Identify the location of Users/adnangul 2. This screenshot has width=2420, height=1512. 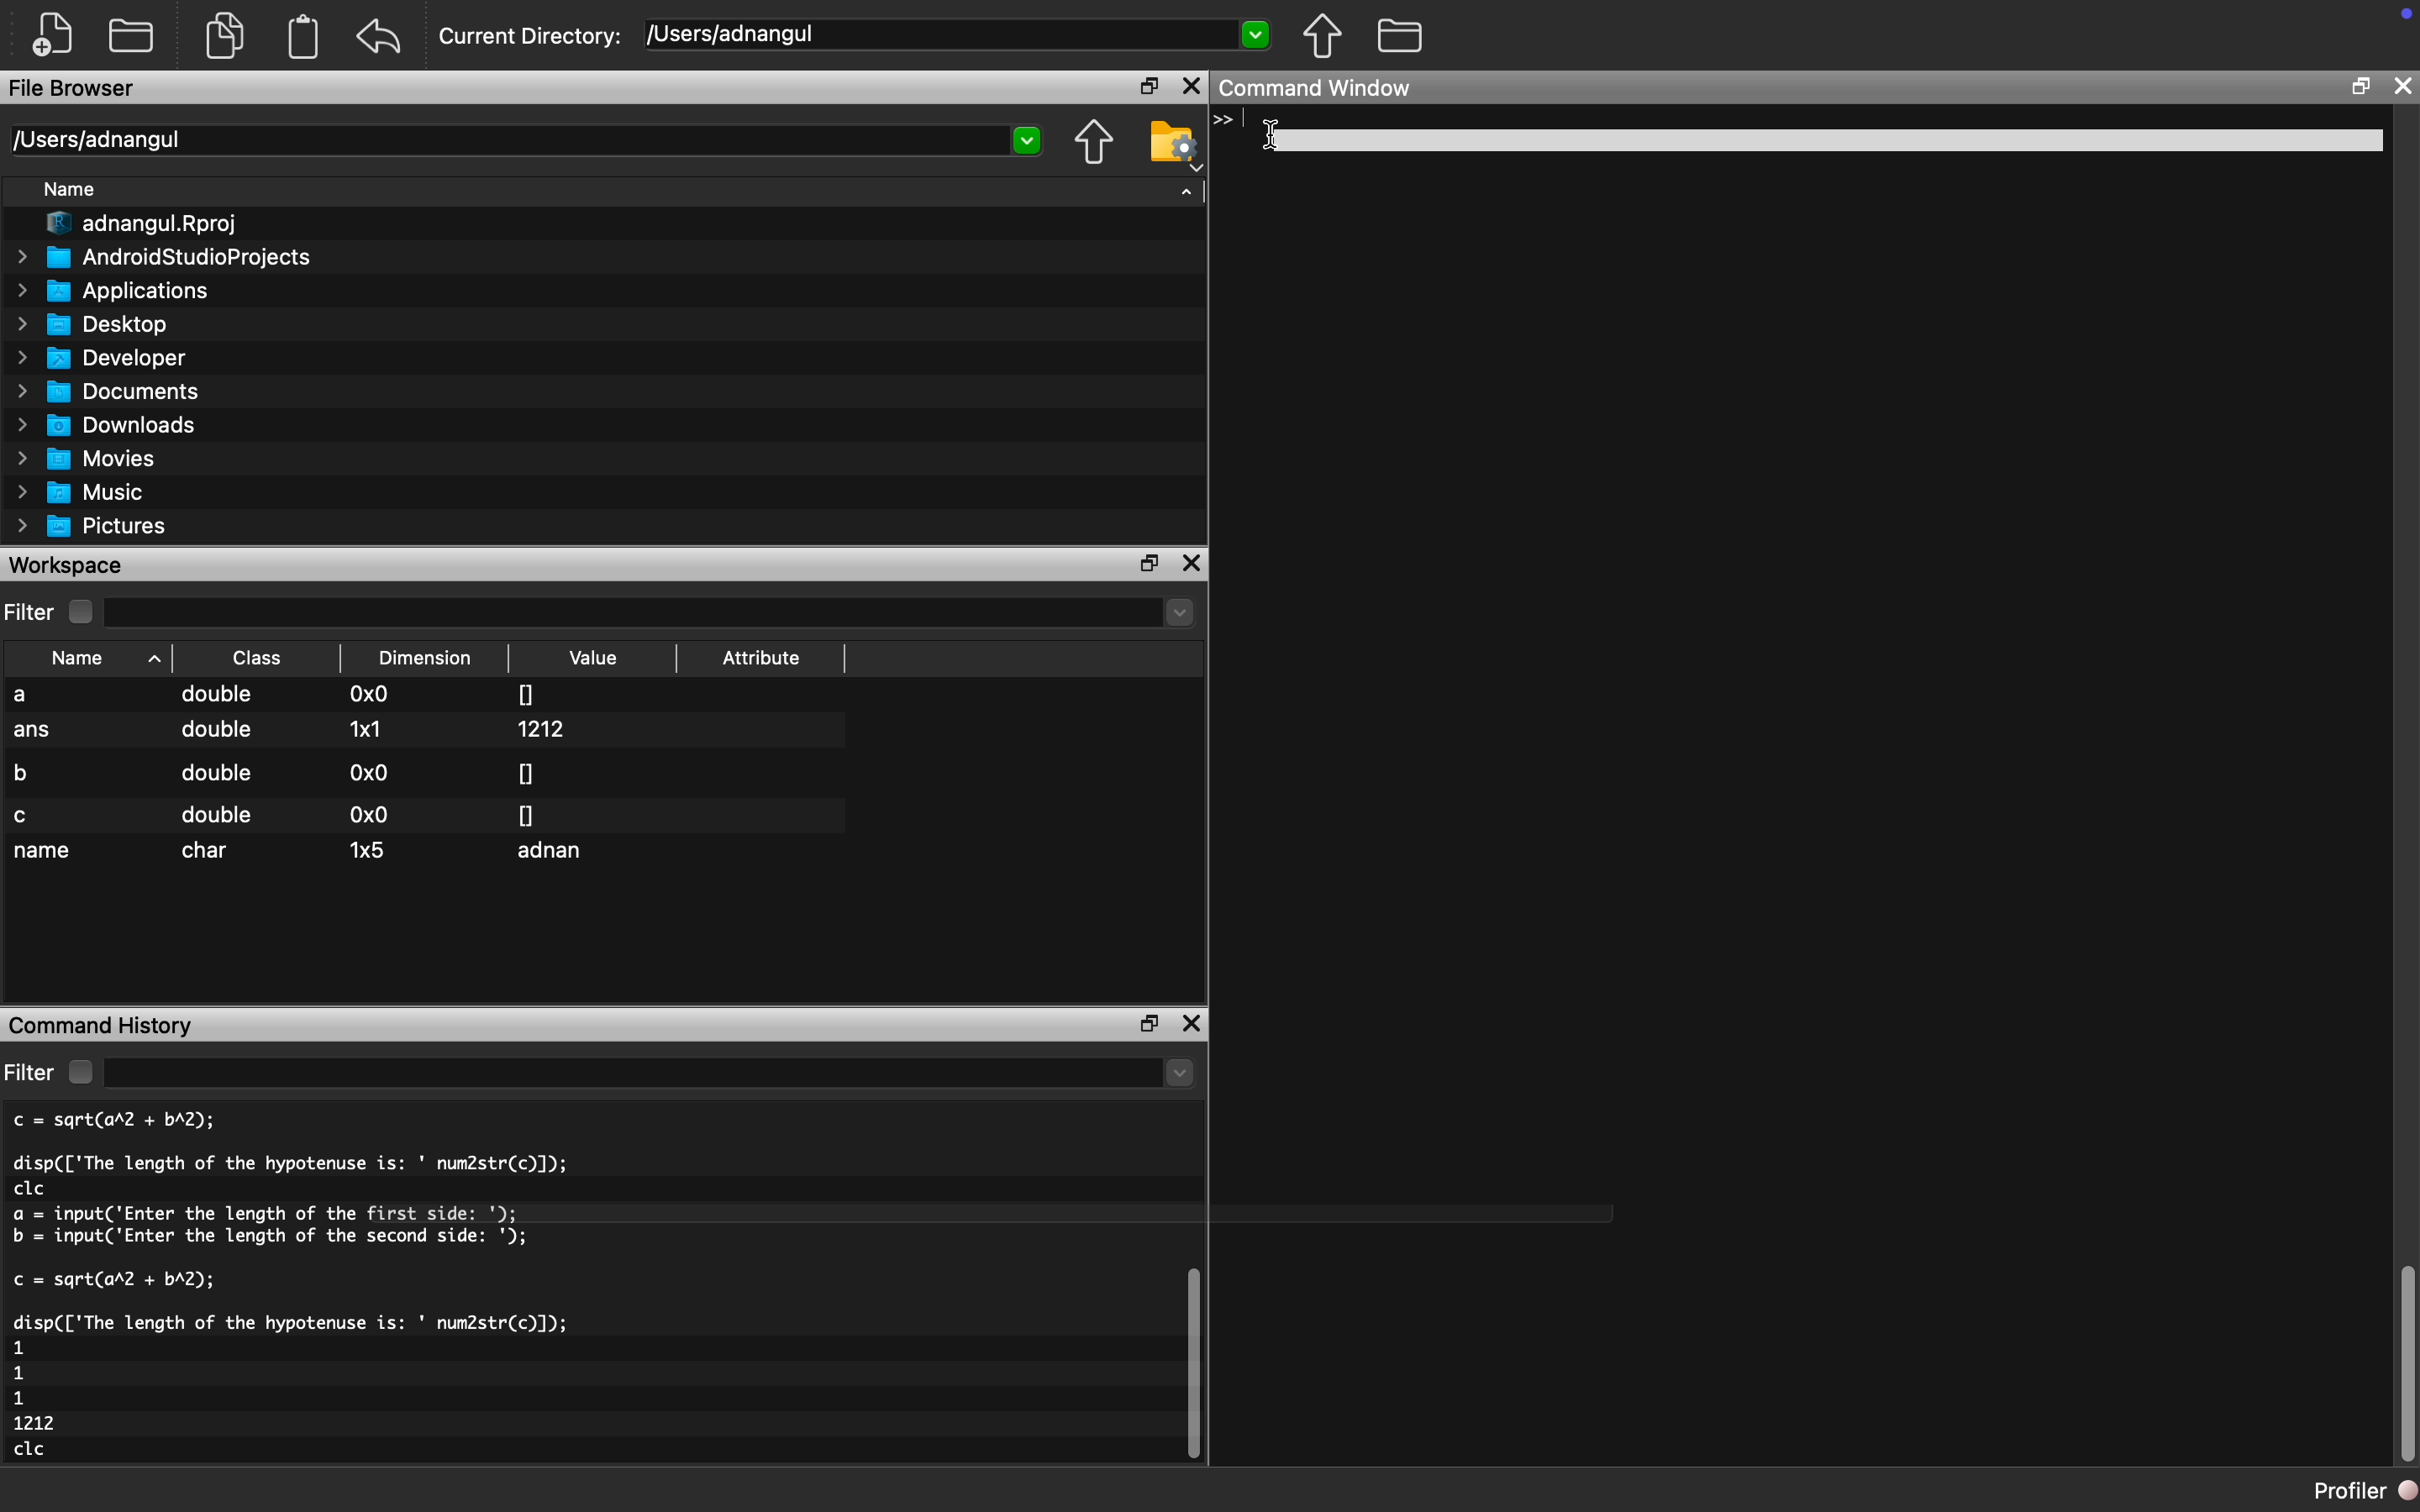
(524, 141).